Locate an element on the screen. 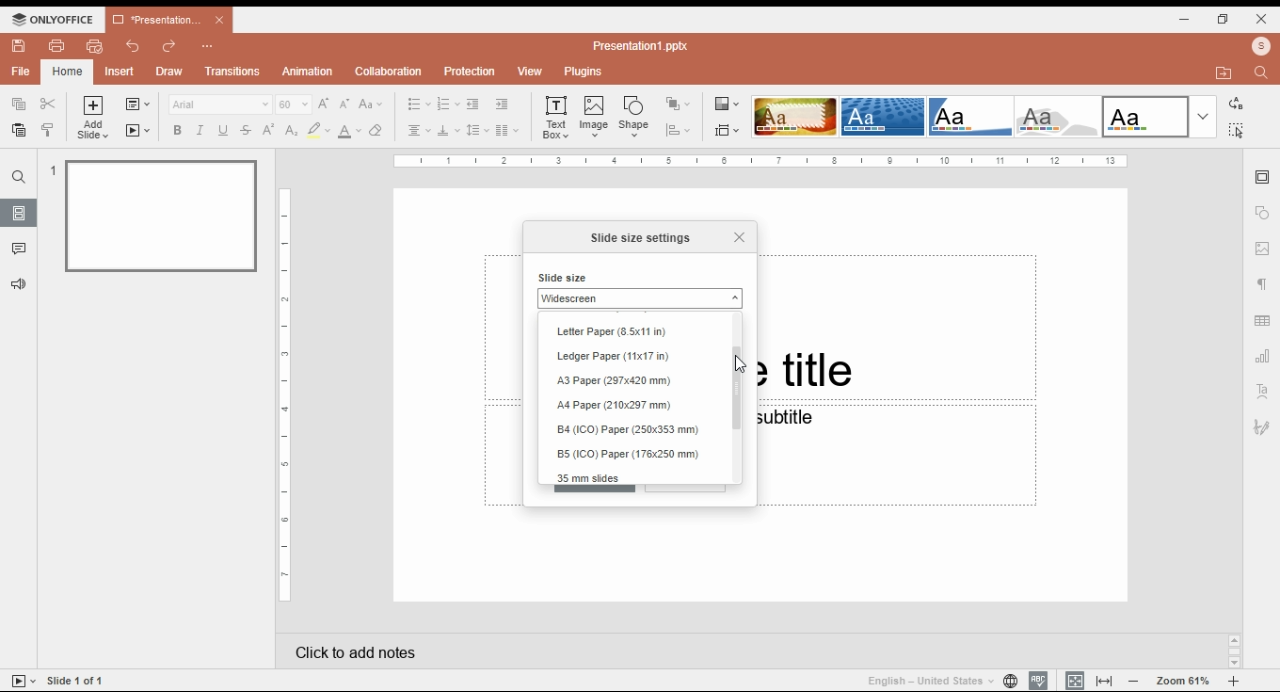  A3 Paper (297x420 mm) is located at coordinates (617, 380).